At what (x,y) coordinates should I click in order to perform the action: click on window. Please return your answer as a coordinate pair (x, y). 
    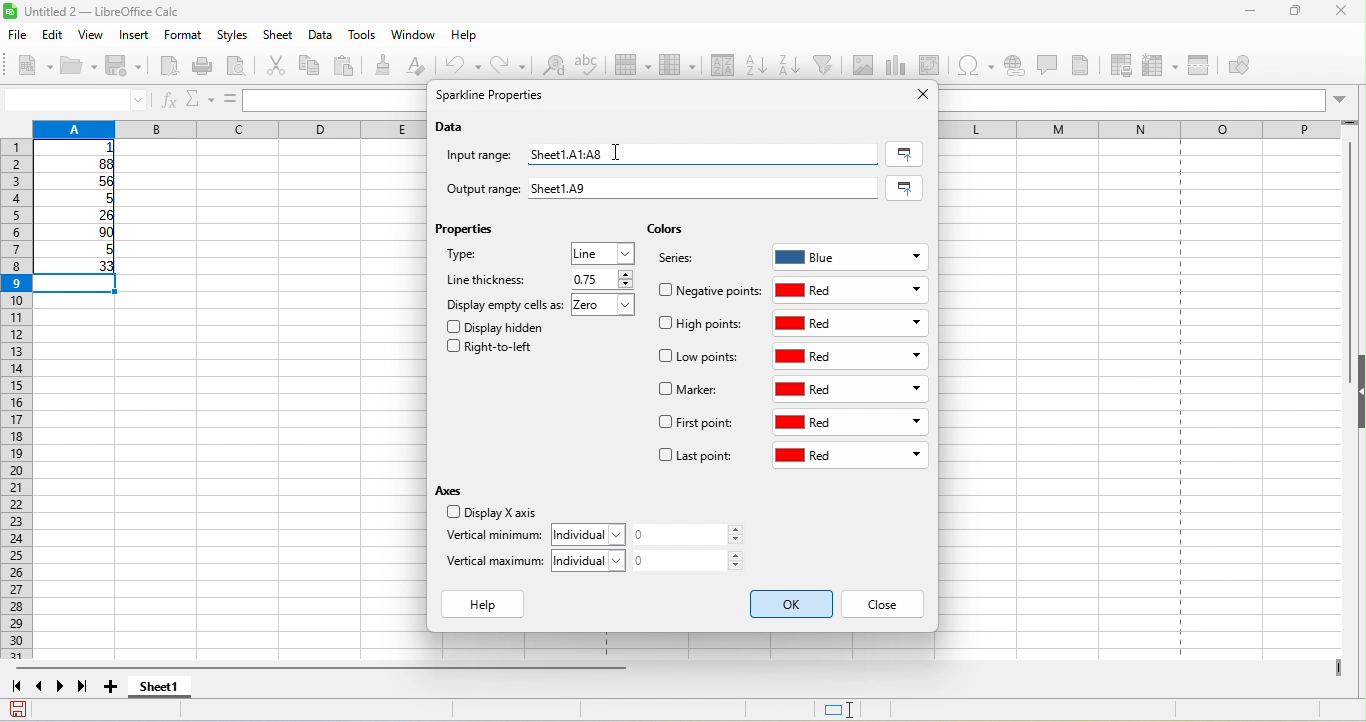
    Looking at the image, I should click on (413, 37).